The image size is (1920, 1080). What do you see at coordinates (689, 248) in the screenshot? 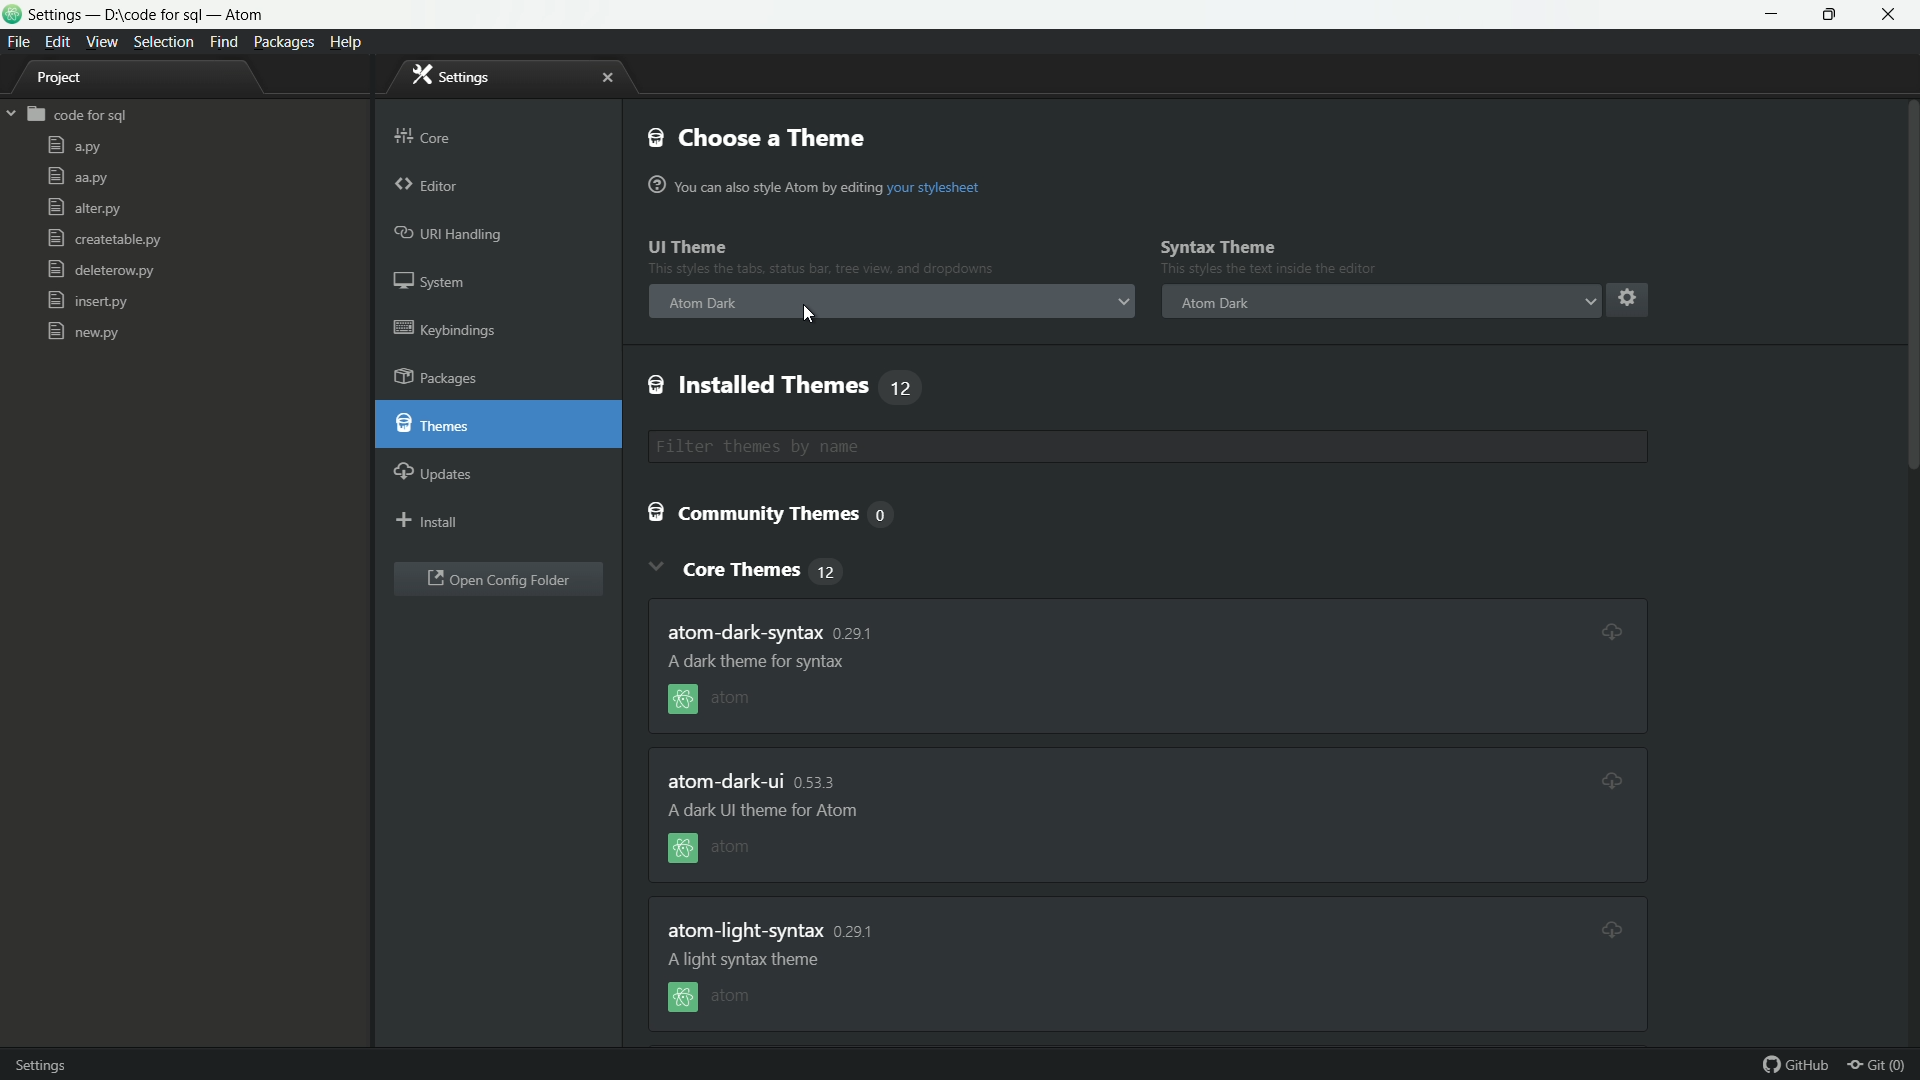
I see `ui theme` at bounding box center [689, 248].